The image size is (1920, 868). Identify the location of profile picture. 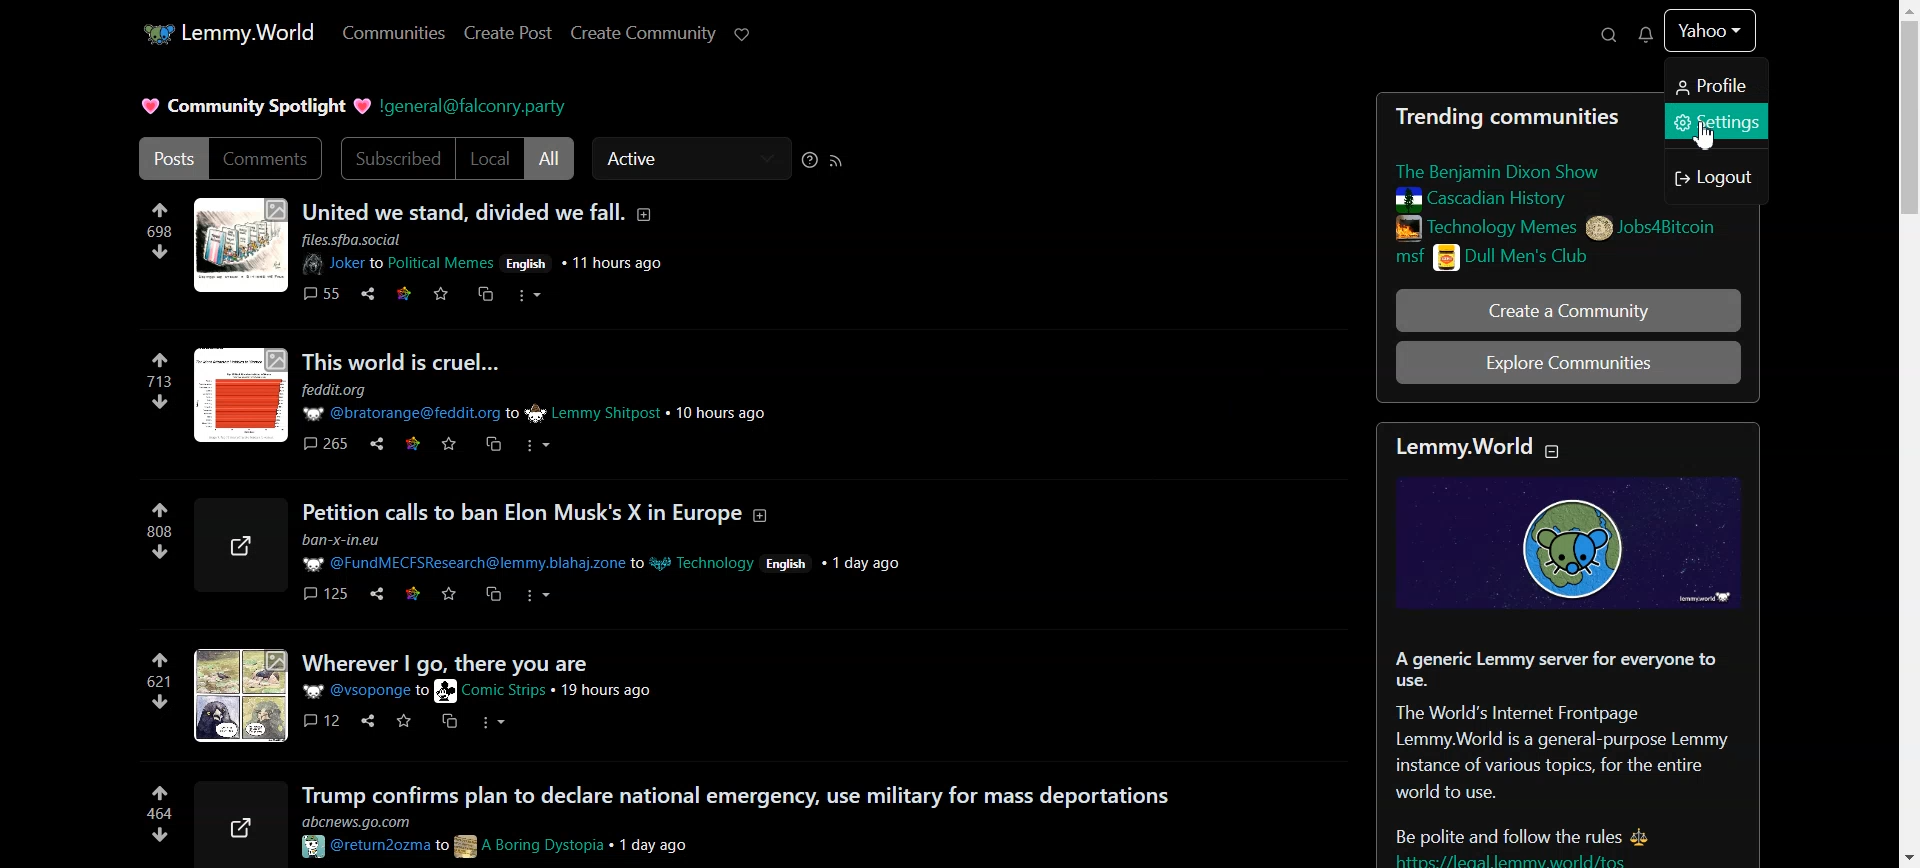
(236, 696).